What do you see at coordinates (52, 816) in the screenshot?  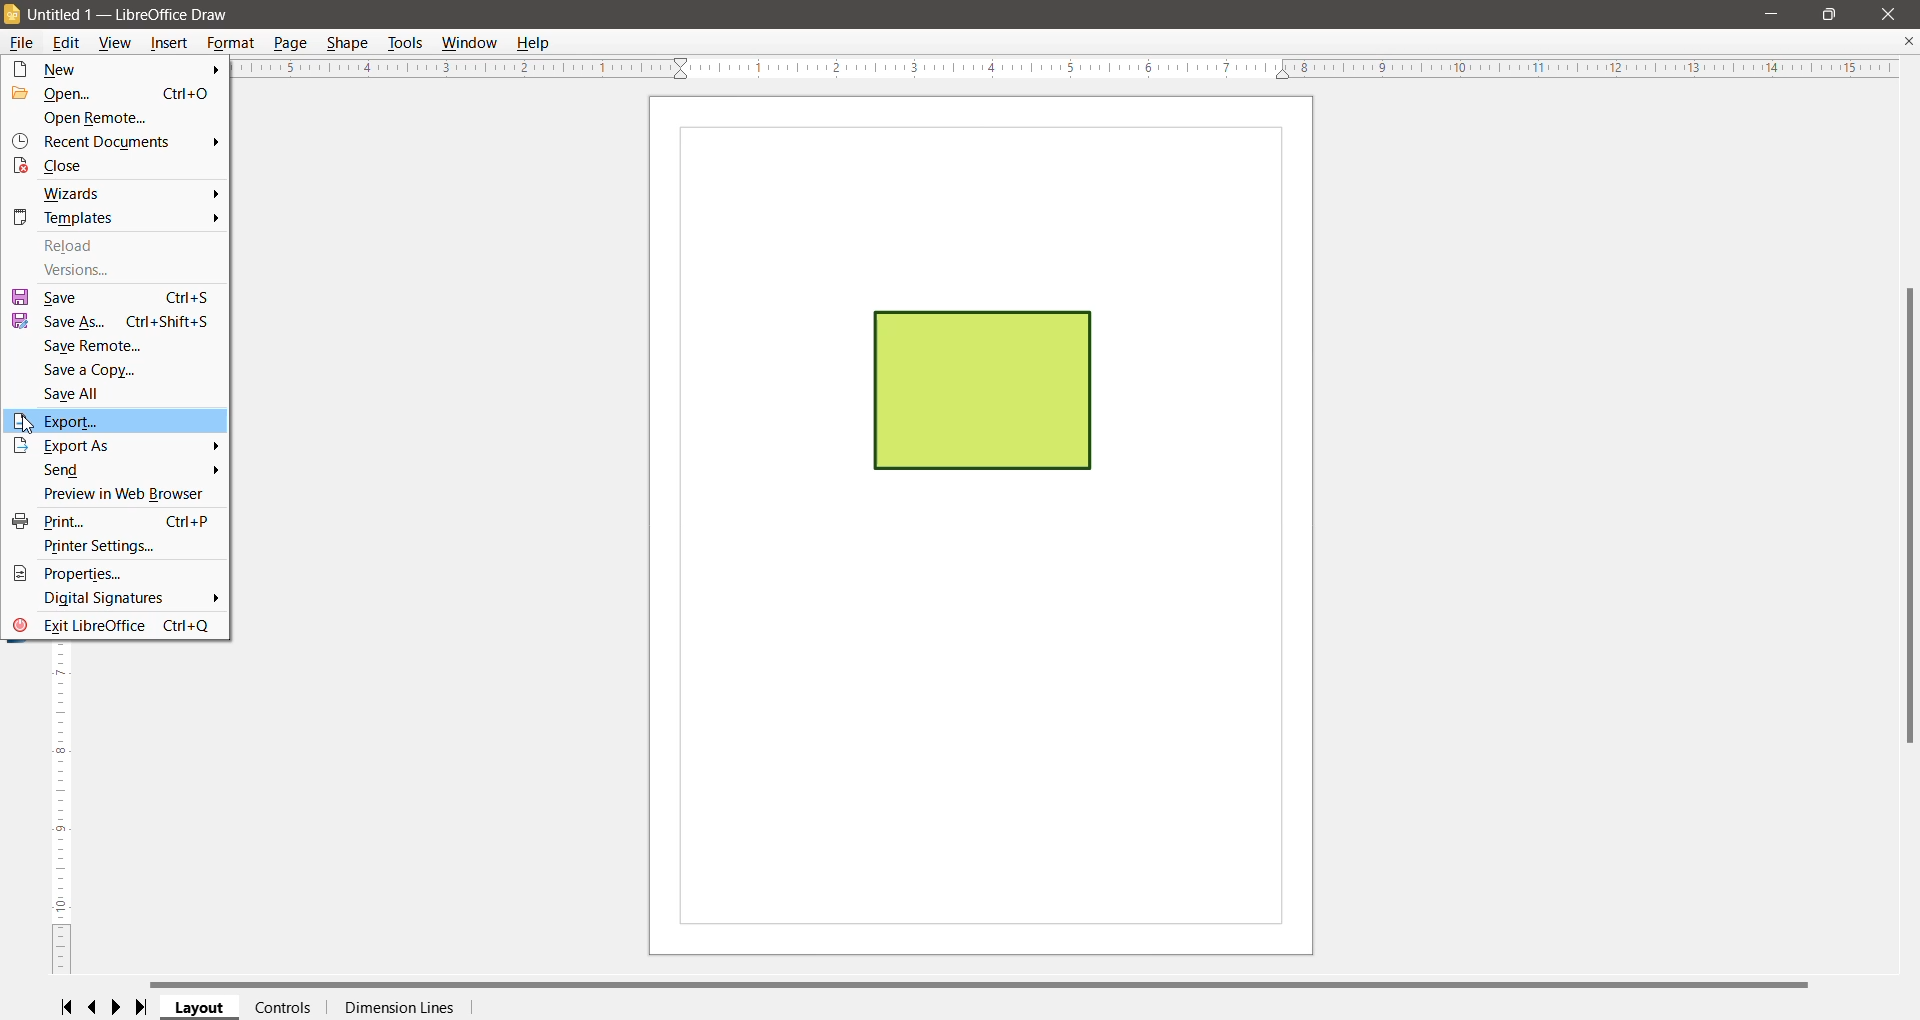 I see `vertical ruler` at bounding box center [52, 816].